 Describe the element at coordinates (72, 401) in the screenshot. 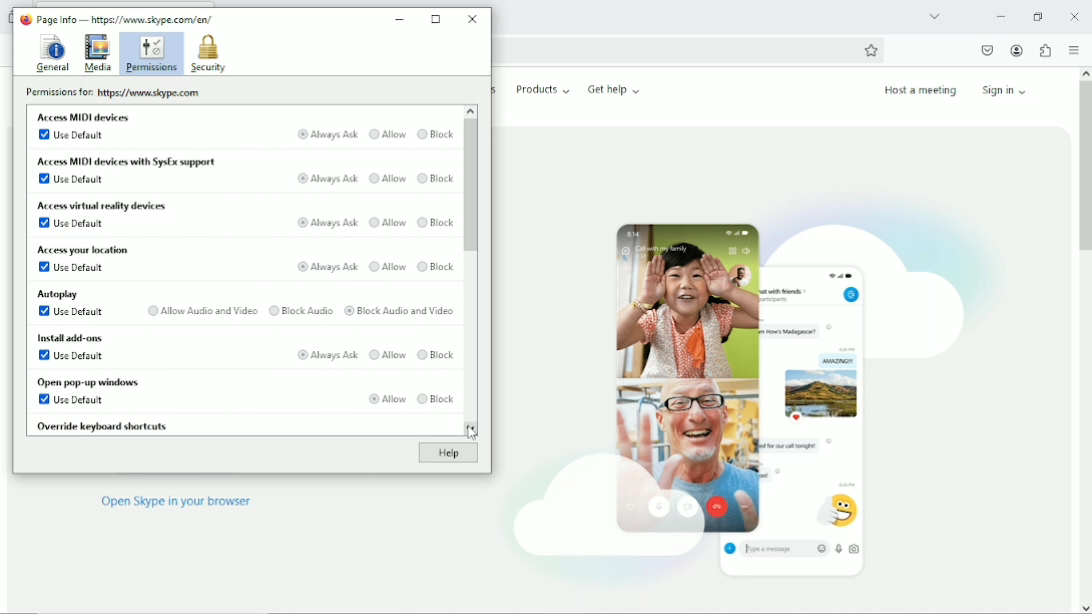

I see `Use default` at that location.